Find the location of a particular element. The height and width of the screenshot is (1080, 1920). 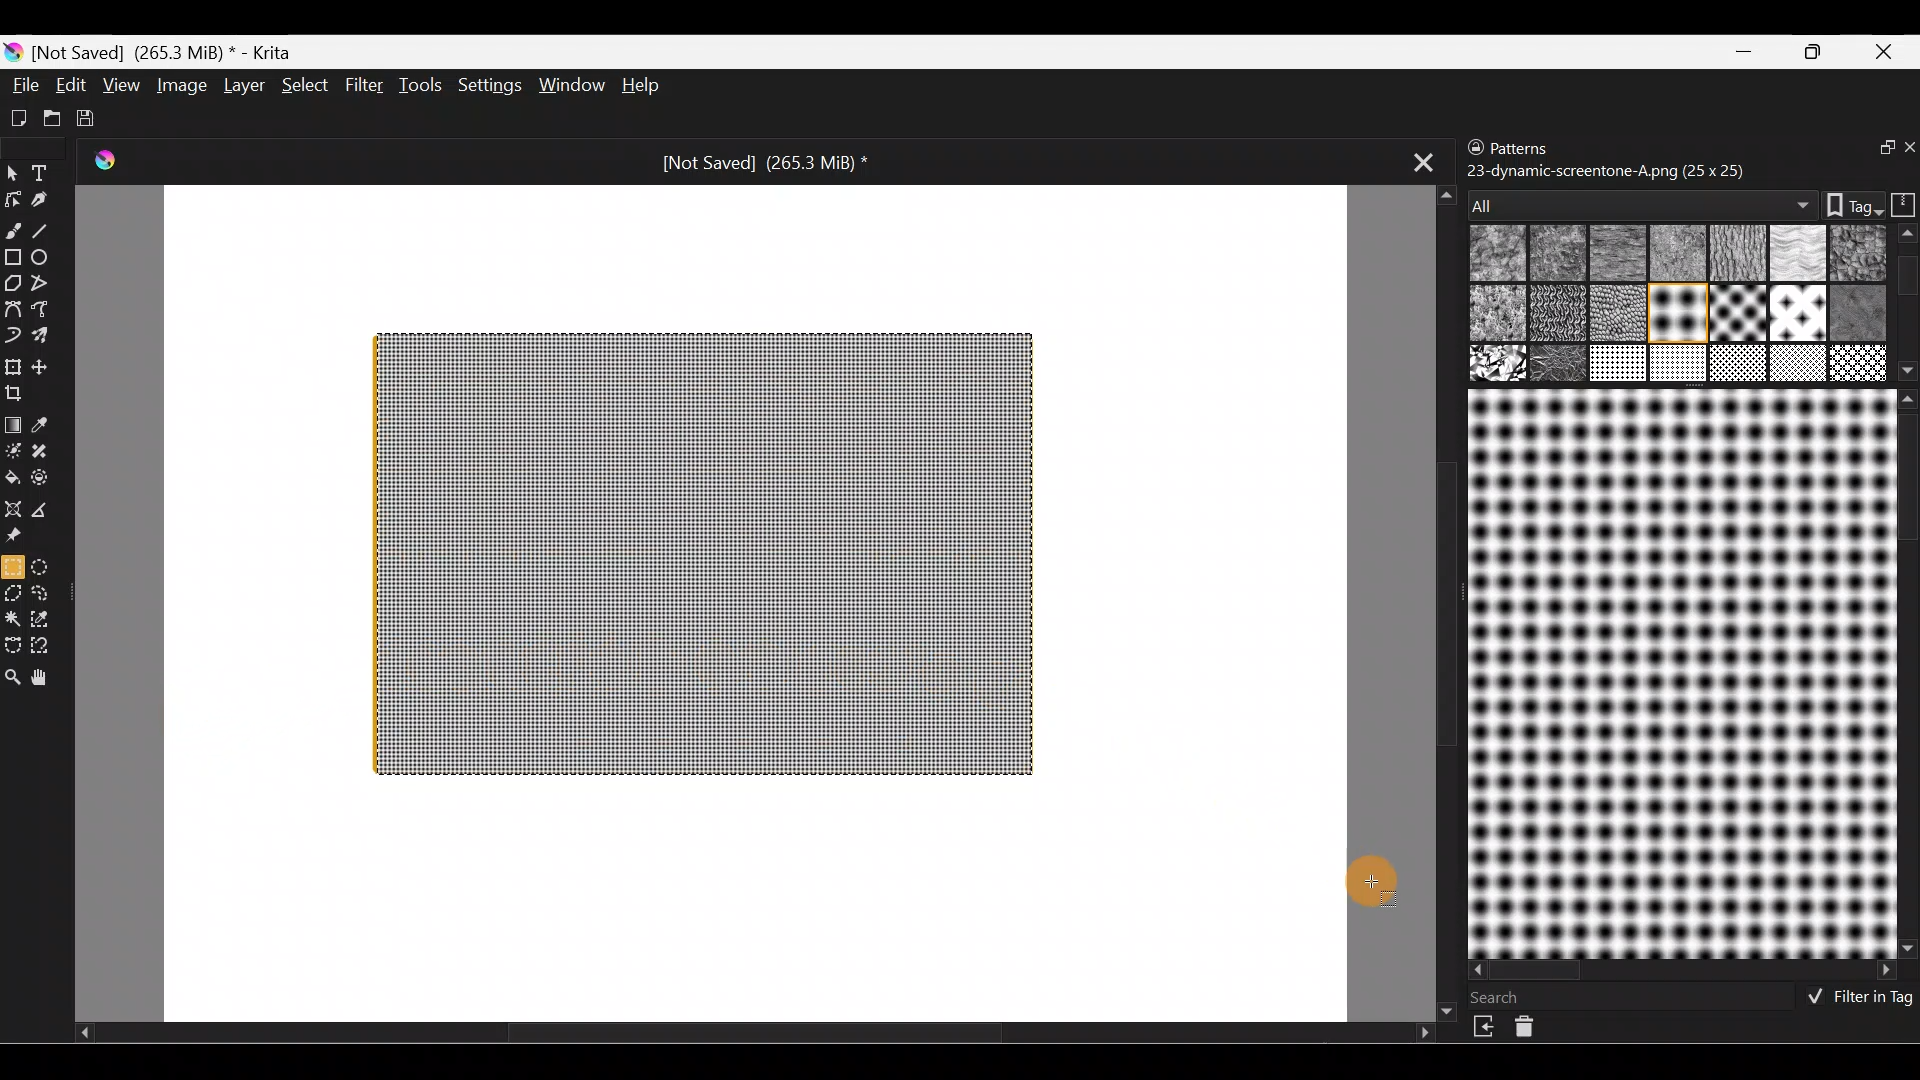

Elliptical selection tool is located at coordinates (46, 566).